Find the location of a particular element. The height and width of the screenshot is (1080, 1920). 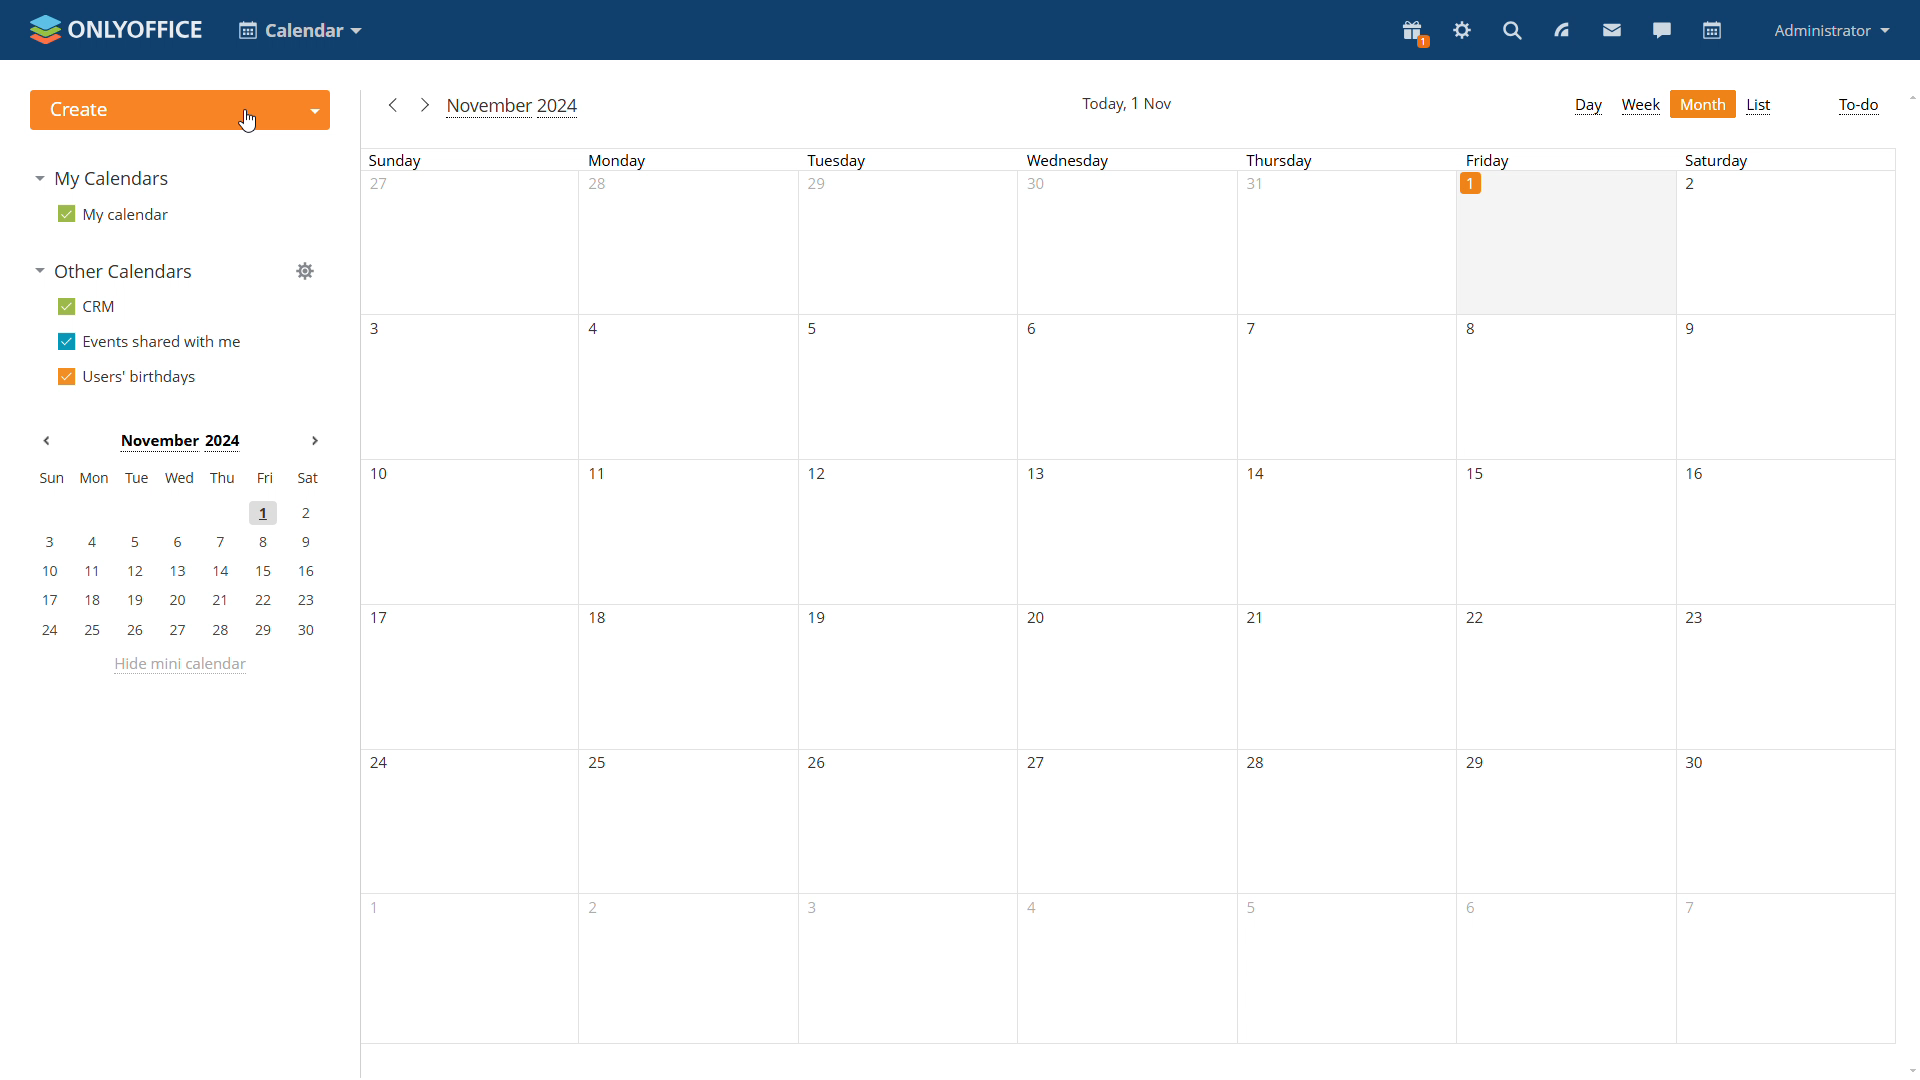

scroll down is located at coordinates (1908, 1072).